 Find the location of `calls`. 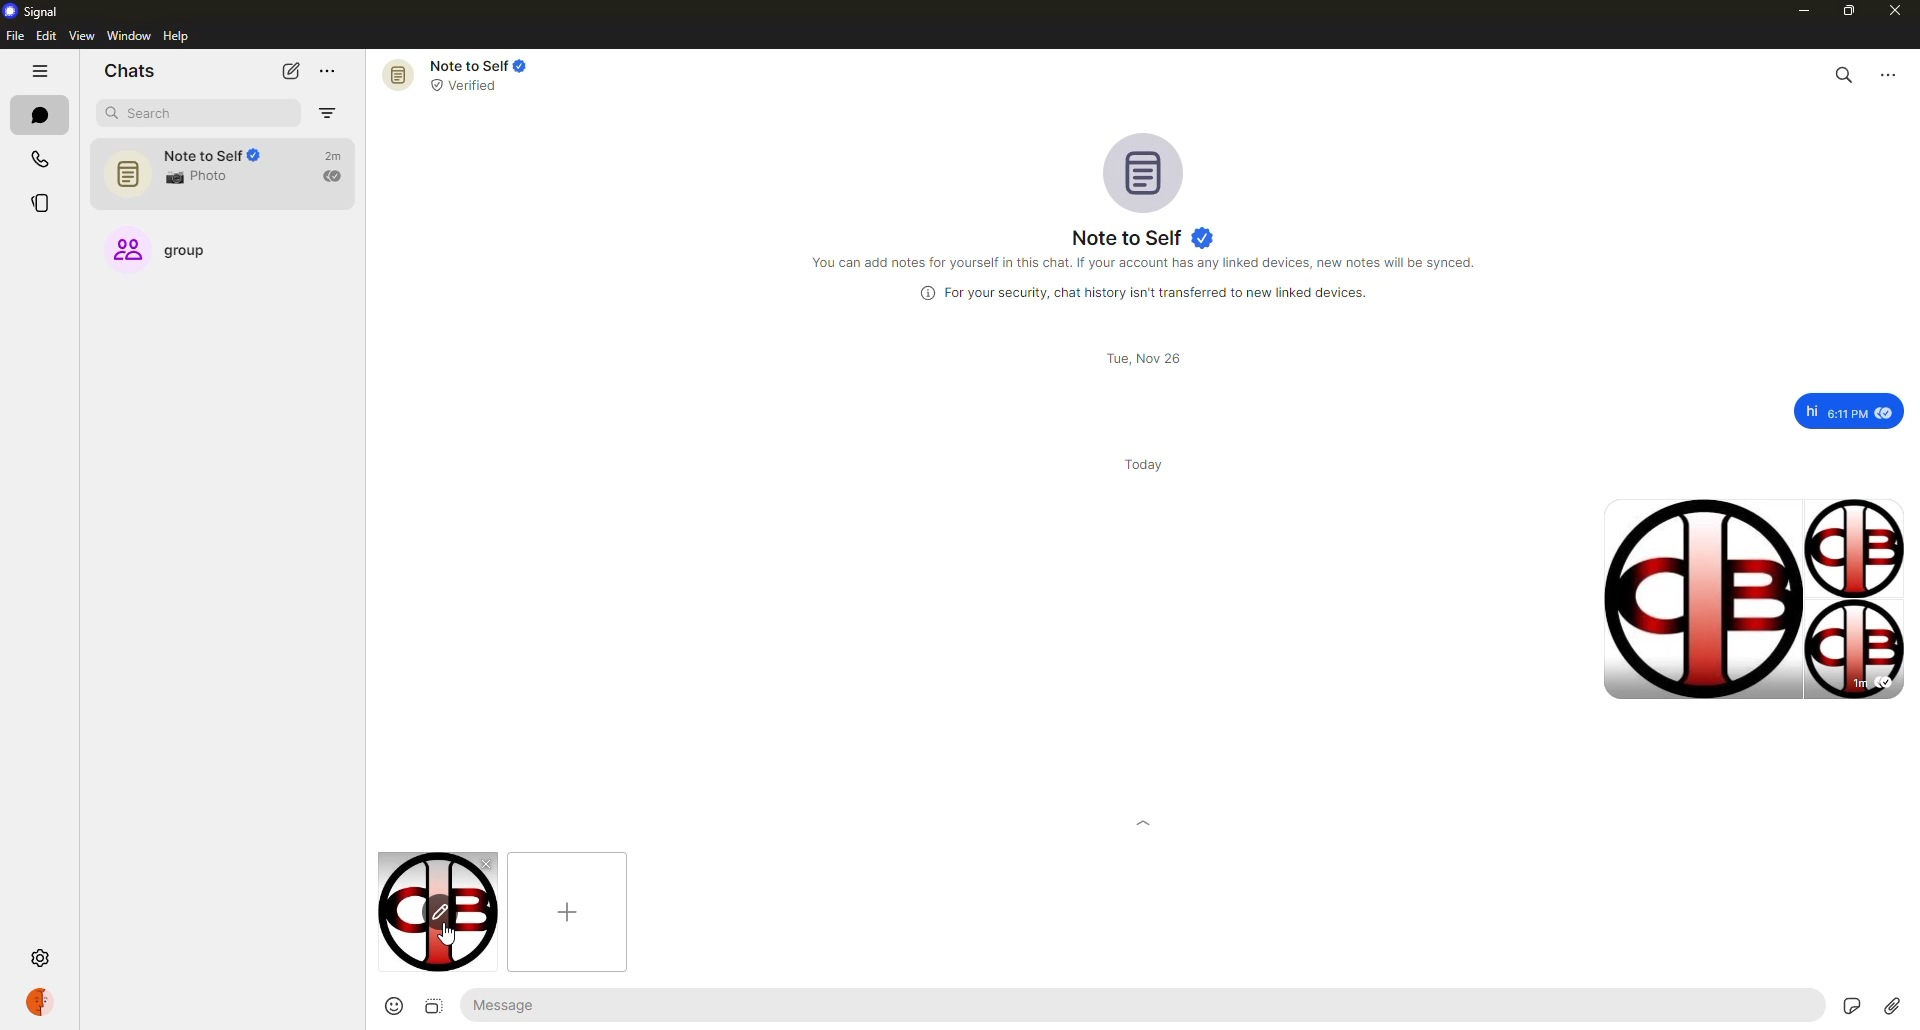

calls is located at coordinates (37, 160).